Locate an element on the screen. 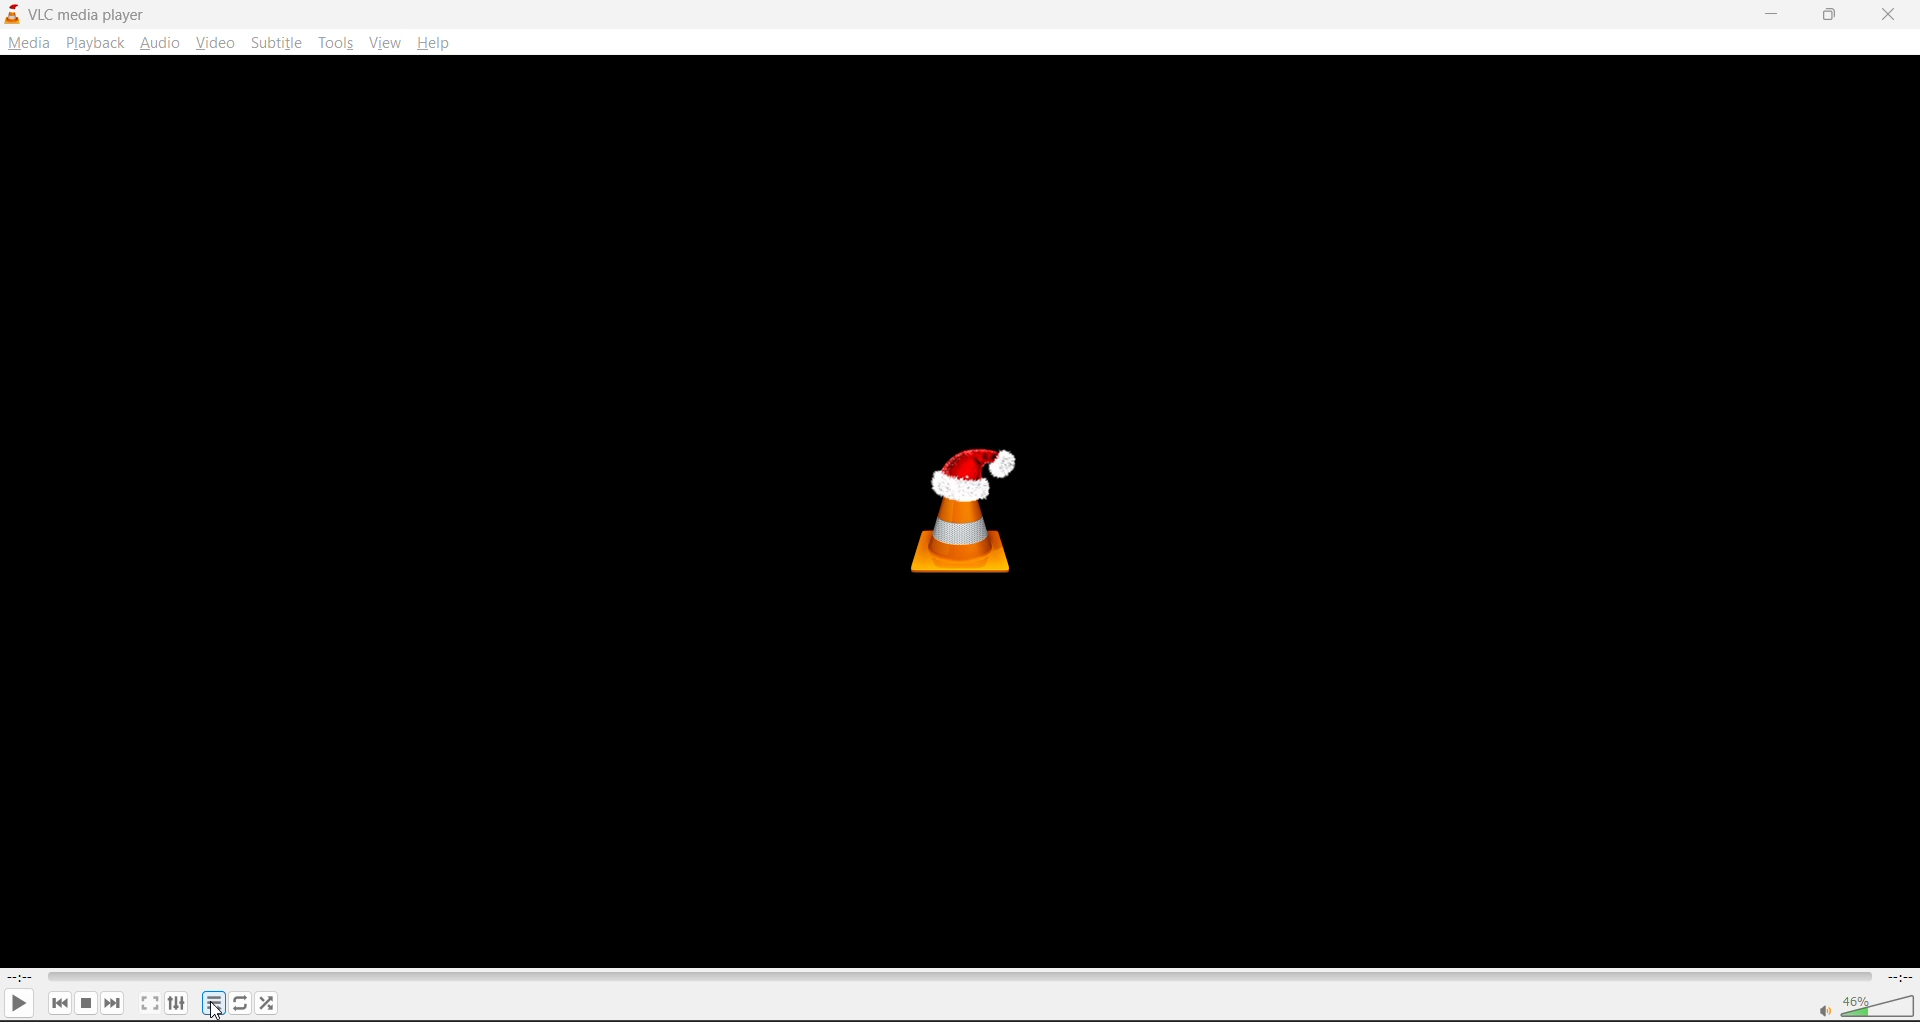 This screenshot has height=1022, width=1920. track slider is located at coordinates (952, 978).